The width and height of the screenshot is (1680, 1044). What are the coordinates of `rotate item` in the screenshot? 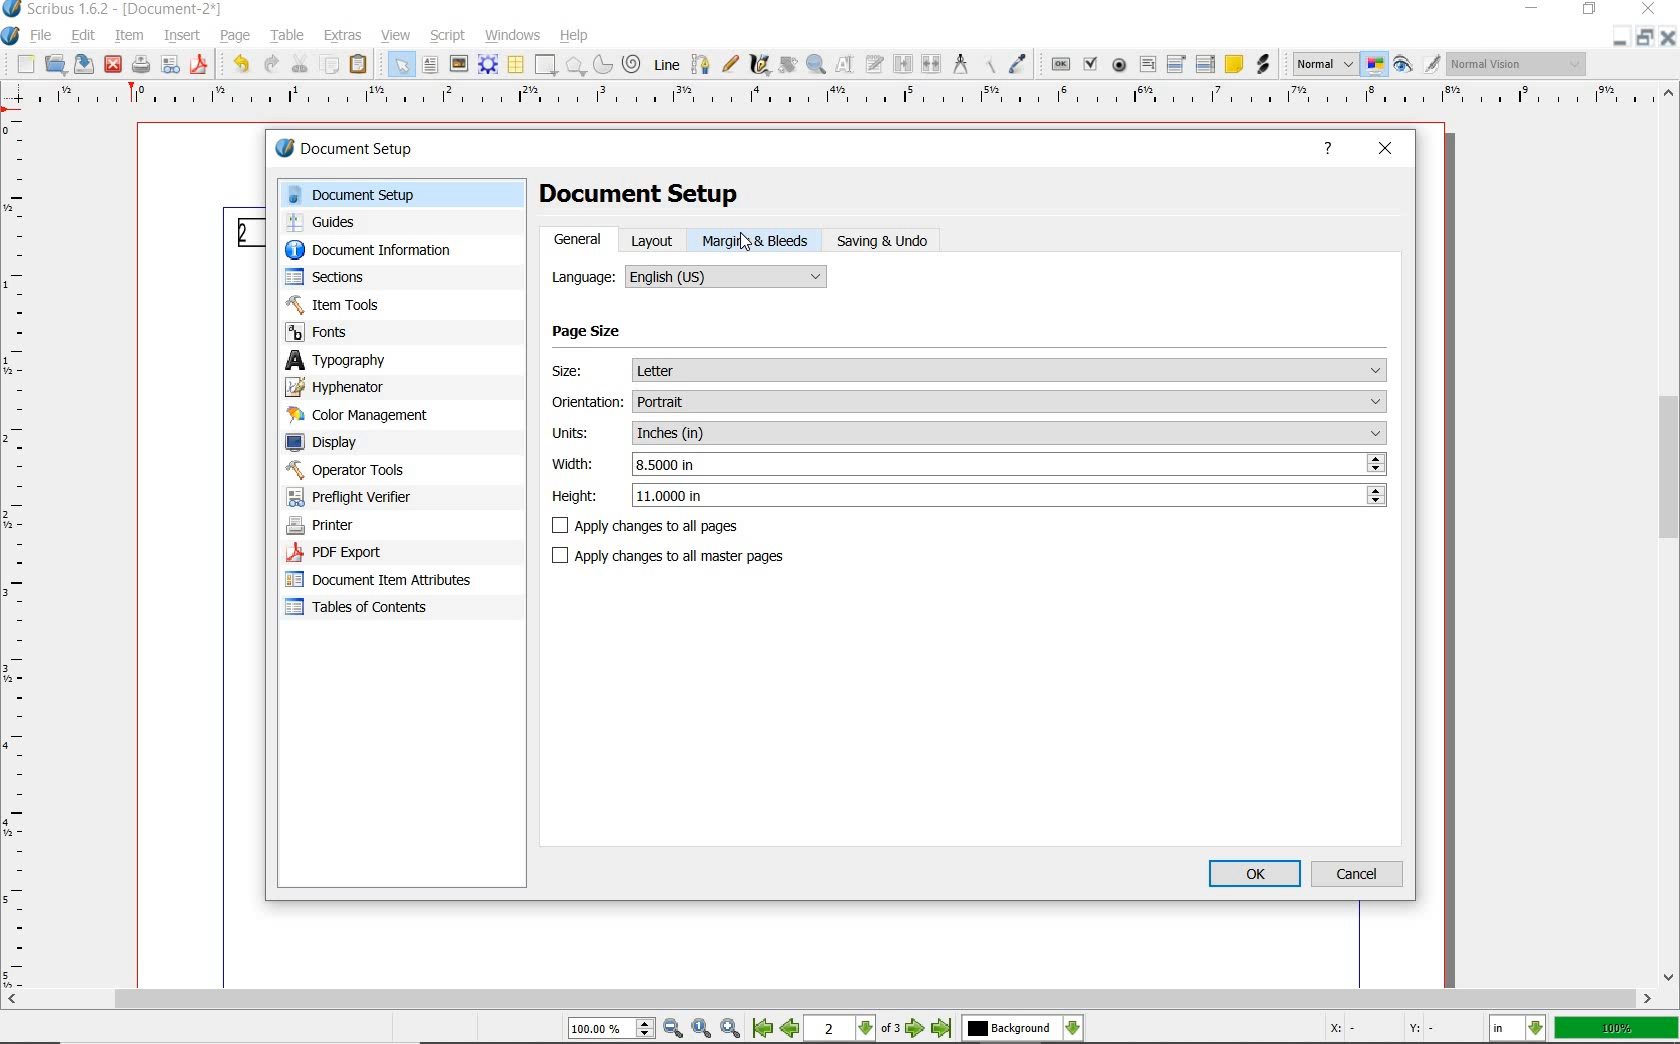 It's located at (787, 64).